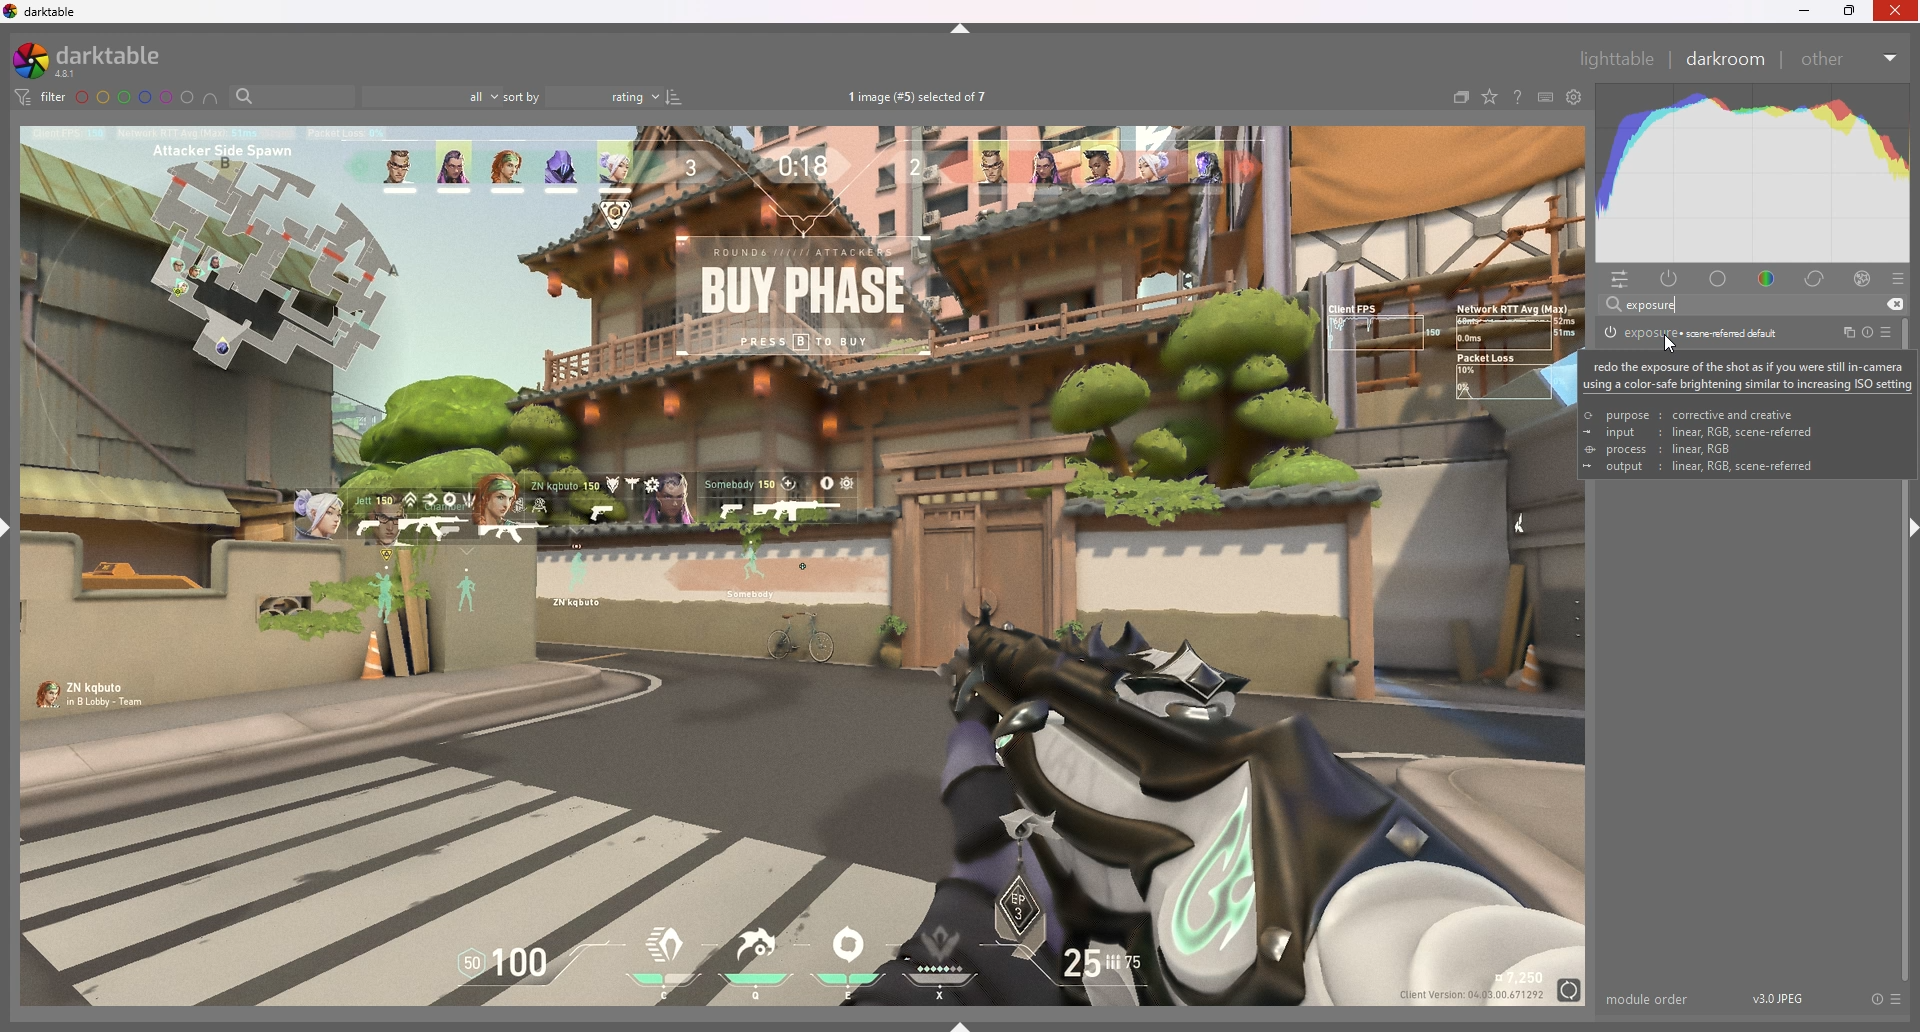  I want to click on lighttable, so click(1617, 58).